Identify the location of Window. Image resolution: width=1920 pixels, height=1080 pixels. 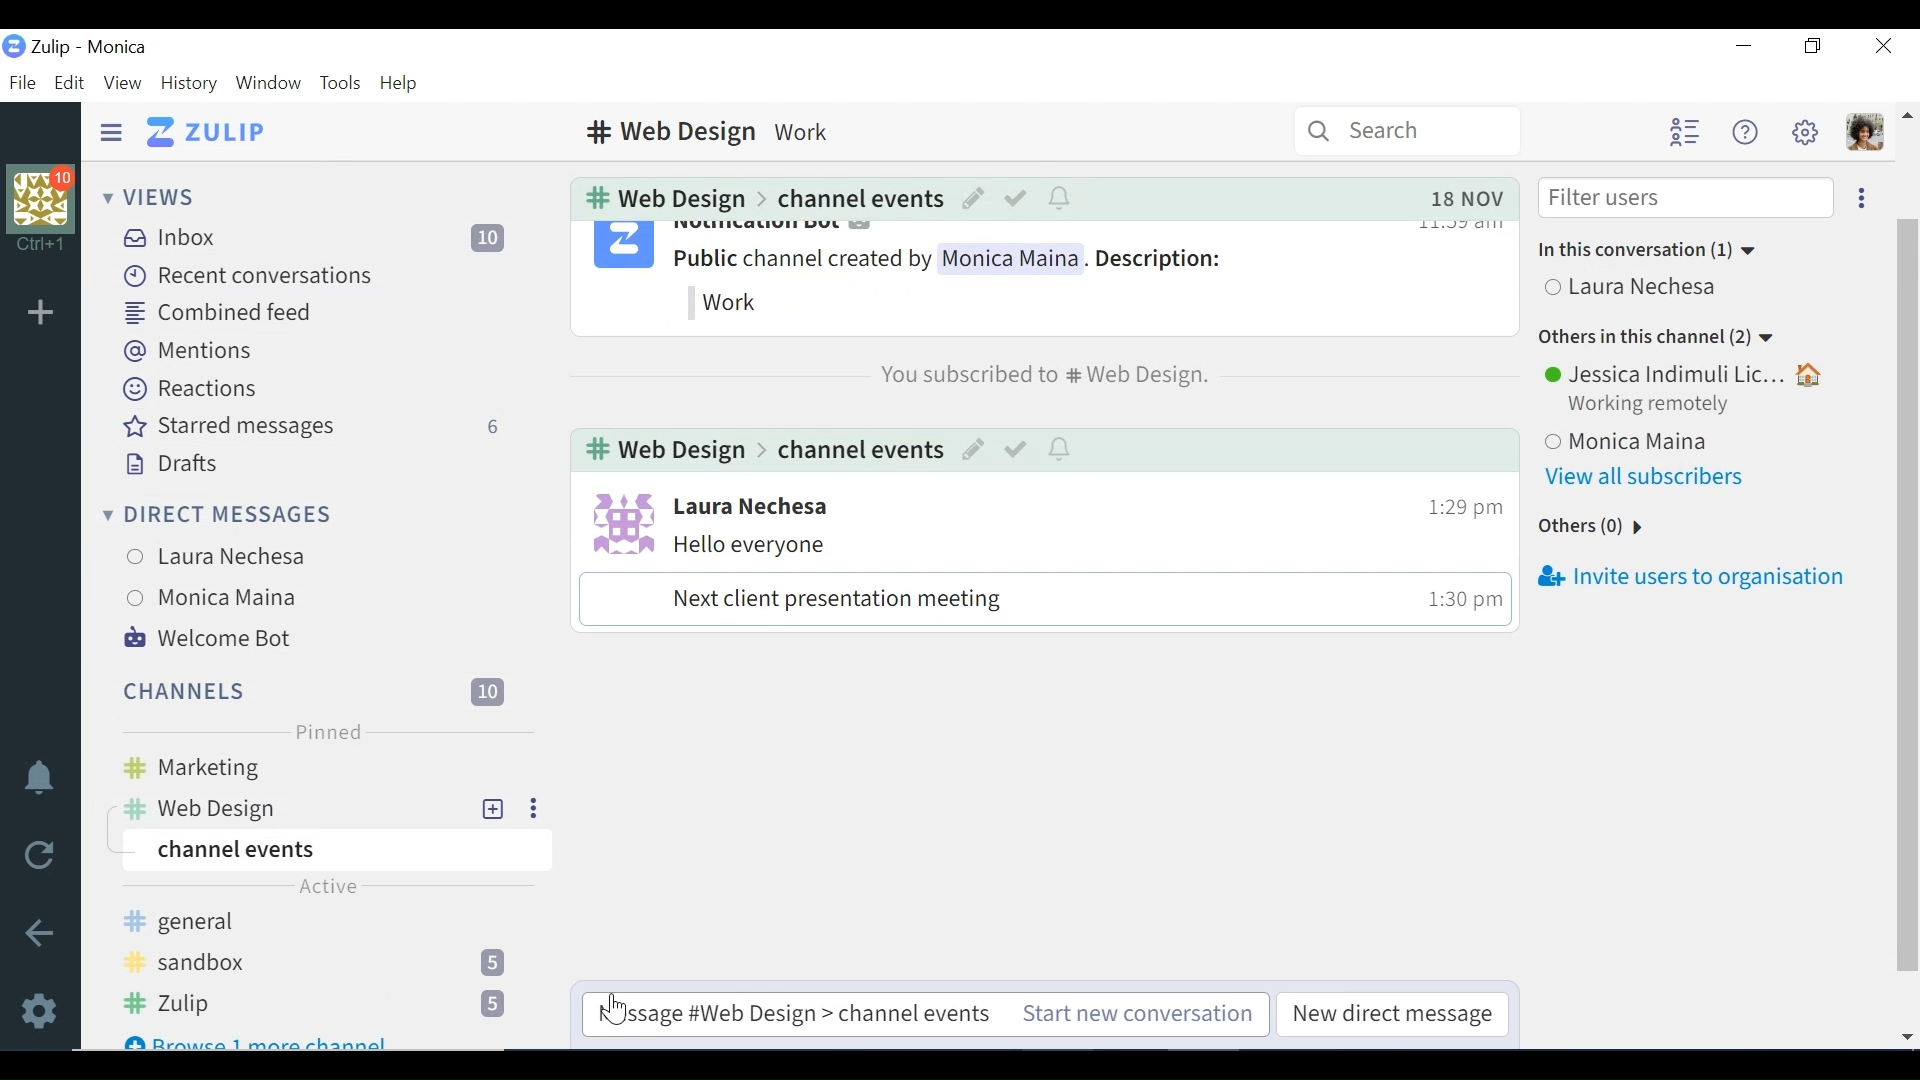
(267, 83).